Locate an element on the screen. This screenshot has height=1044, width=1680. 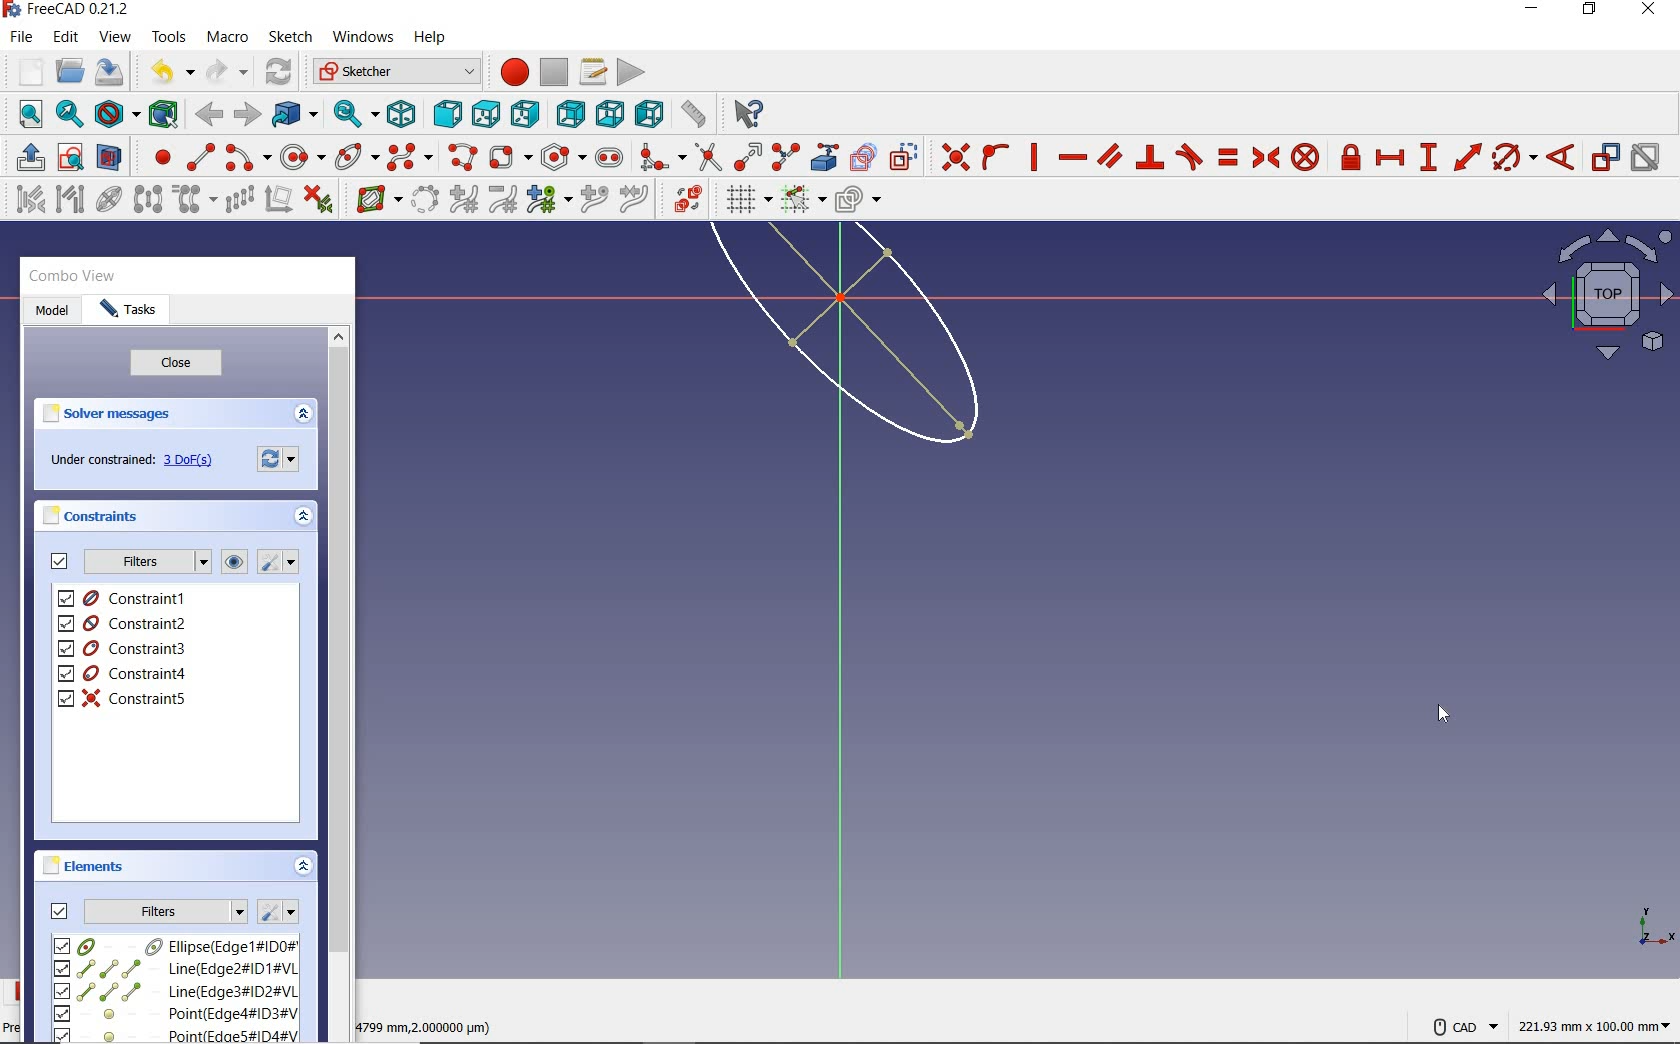
join curves is located at coordinates (635, 200).